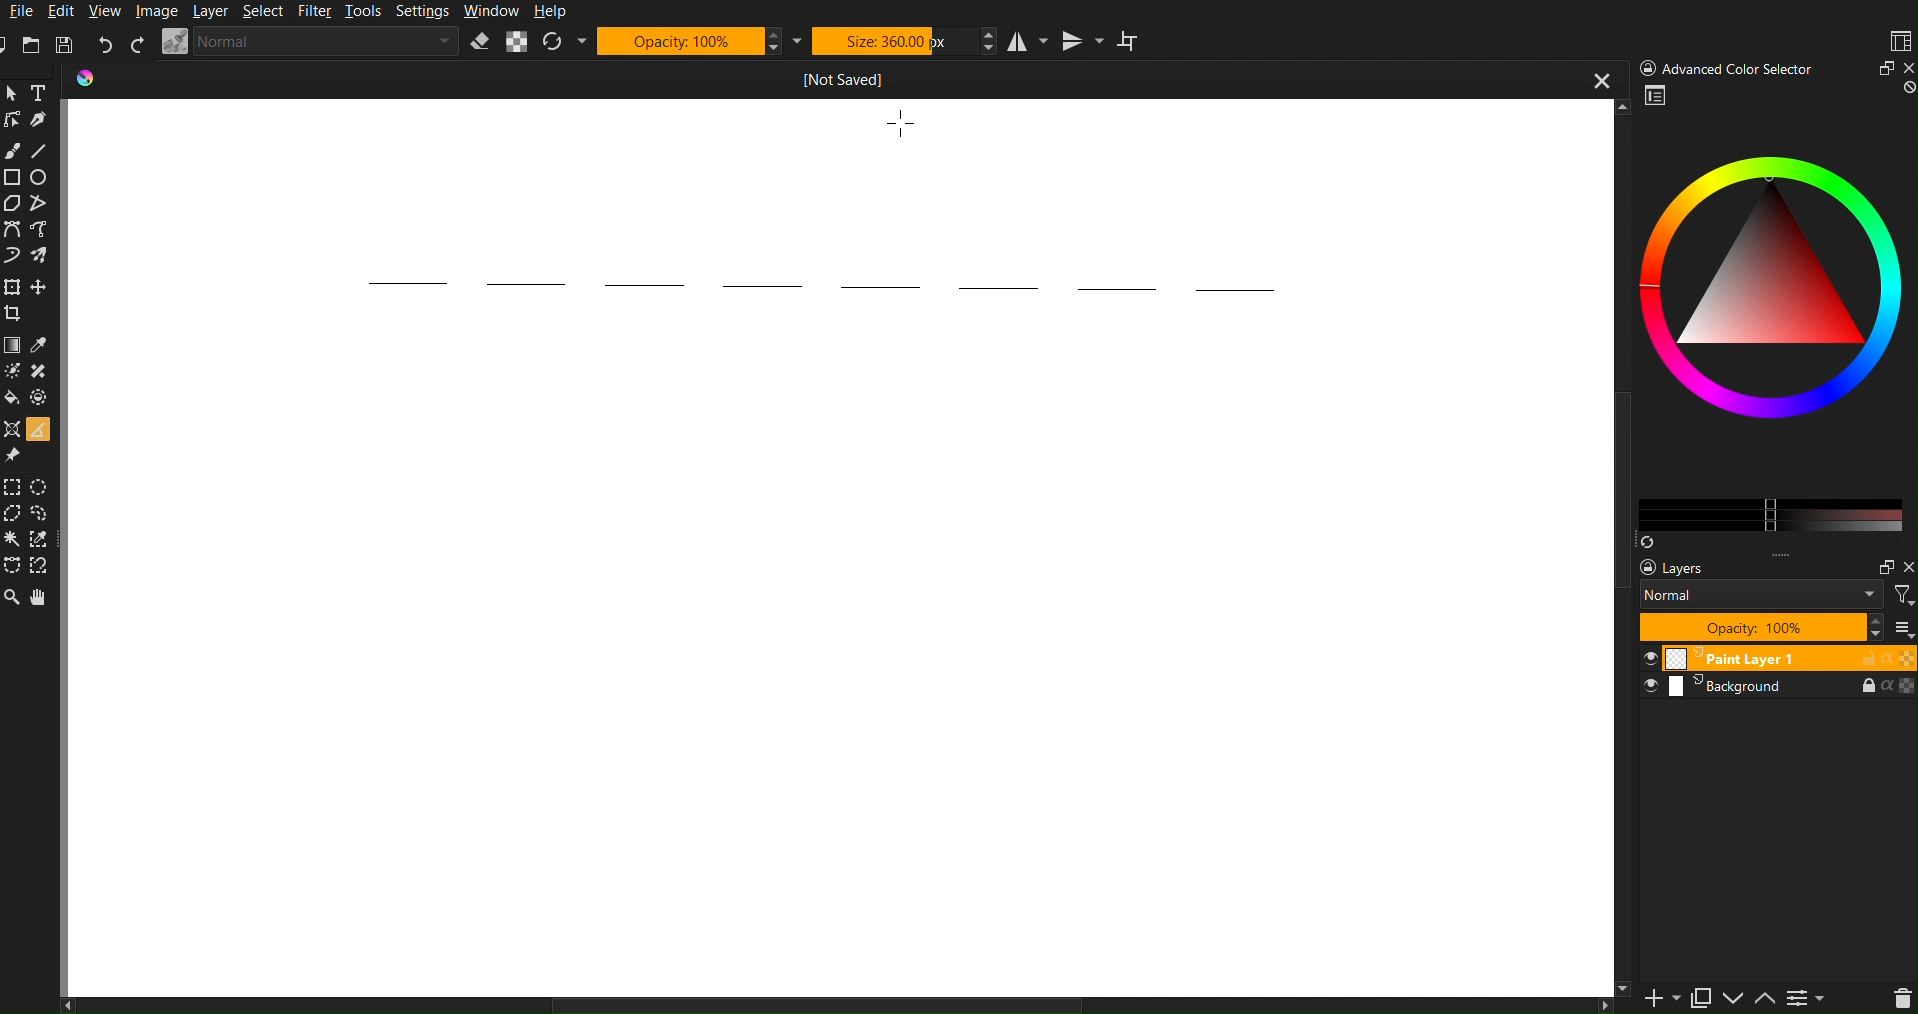  I want to click on Opacity, so click(701, 40).